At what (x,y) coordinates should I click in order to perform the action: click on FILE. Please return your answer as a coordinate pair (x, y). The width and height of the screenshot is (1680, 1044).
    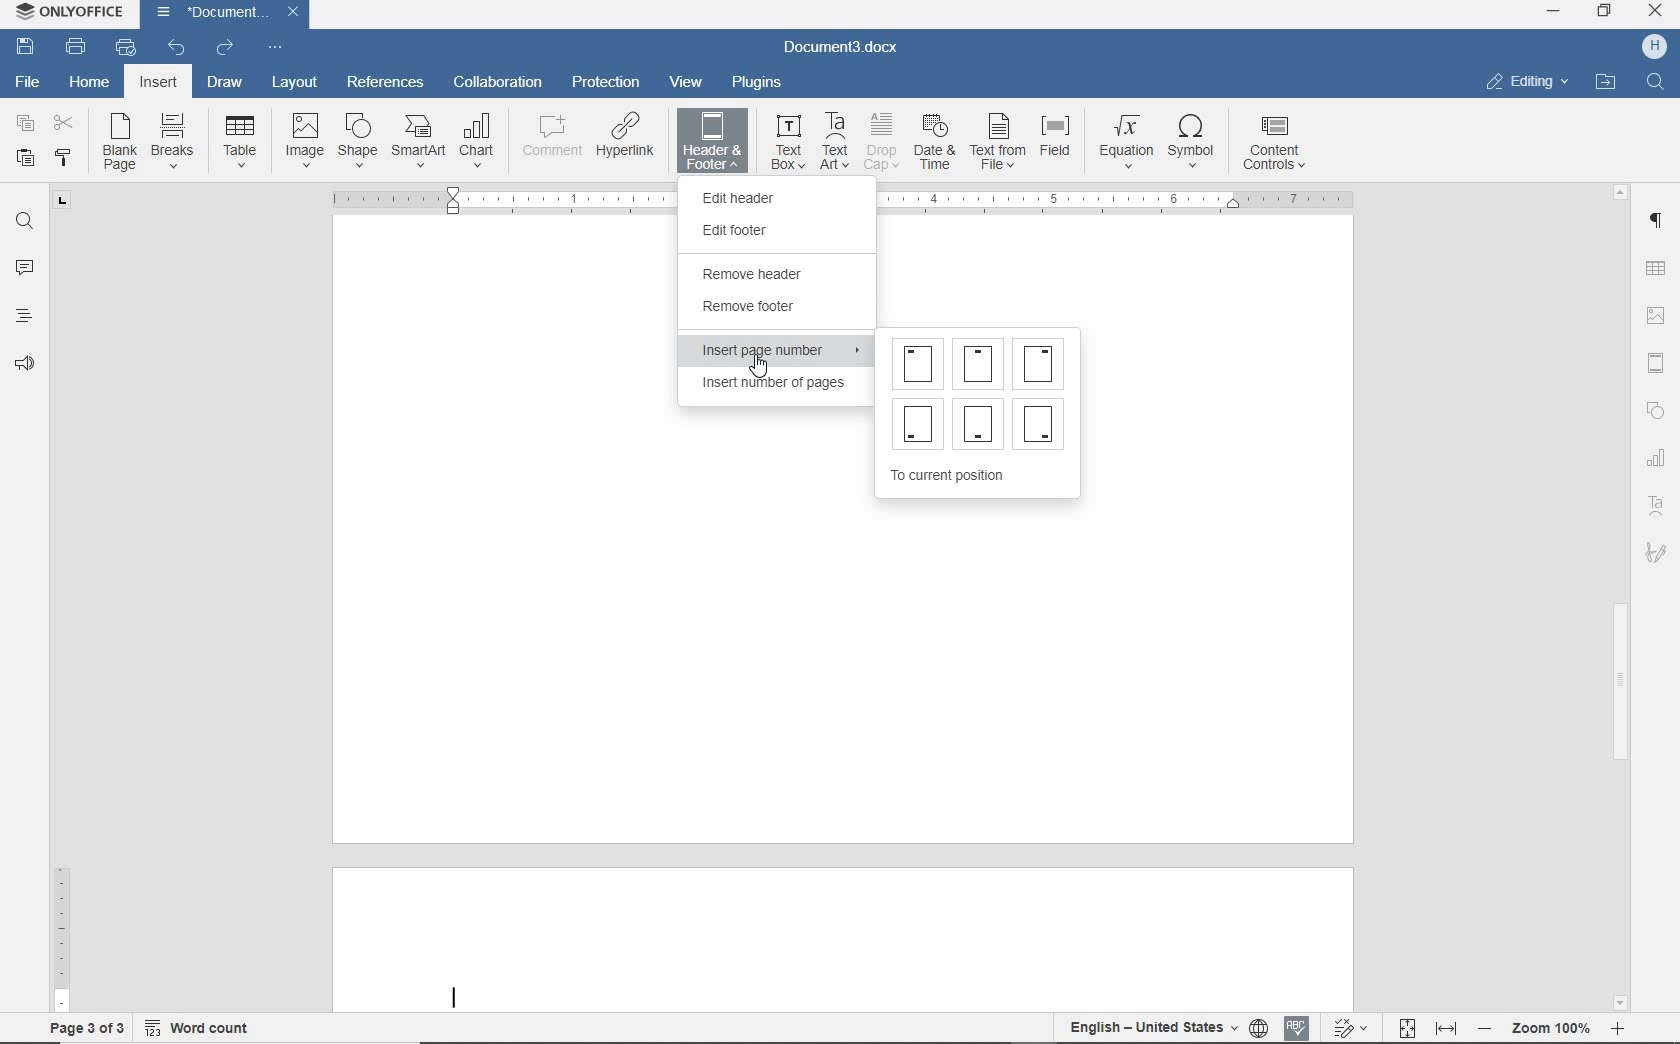
    Looking at the image, I should click on (30, 84).